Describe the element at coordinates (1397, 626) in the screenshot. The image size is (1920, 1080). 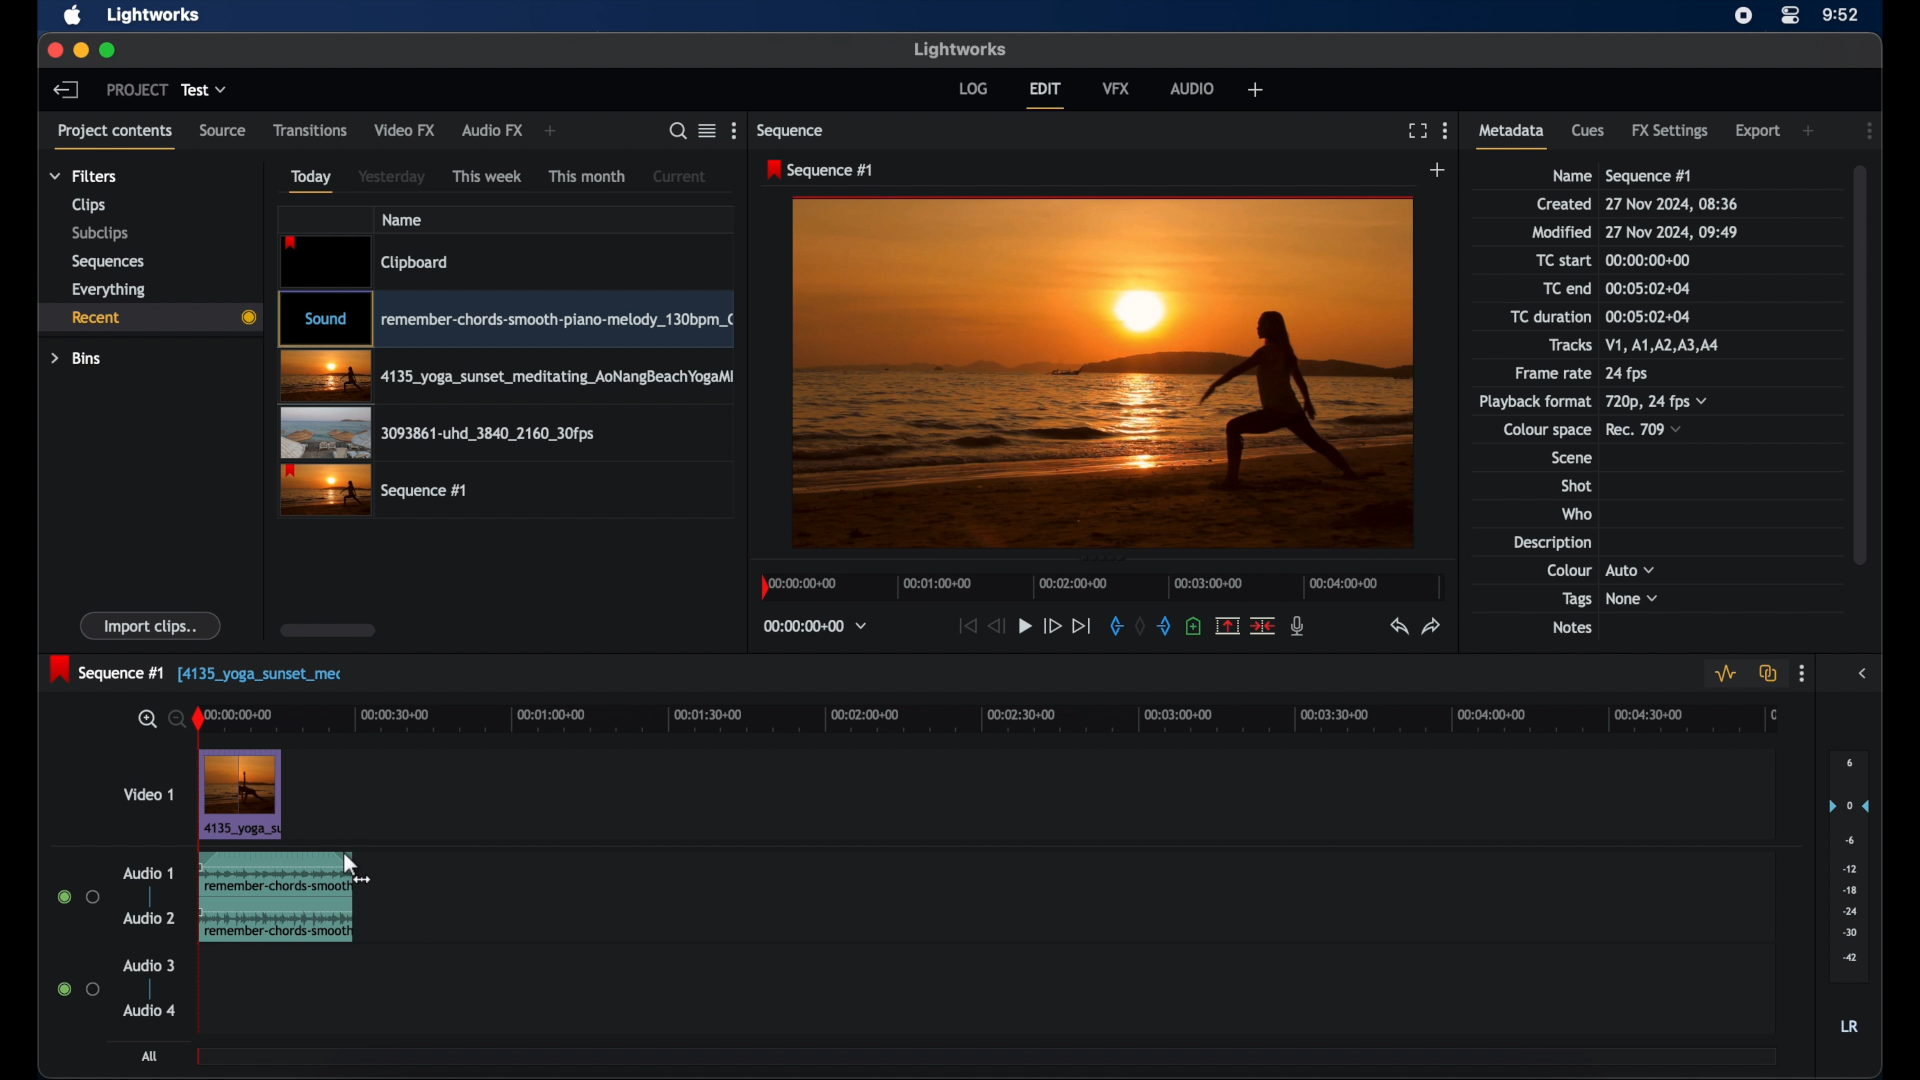
I see `undo` at that location.